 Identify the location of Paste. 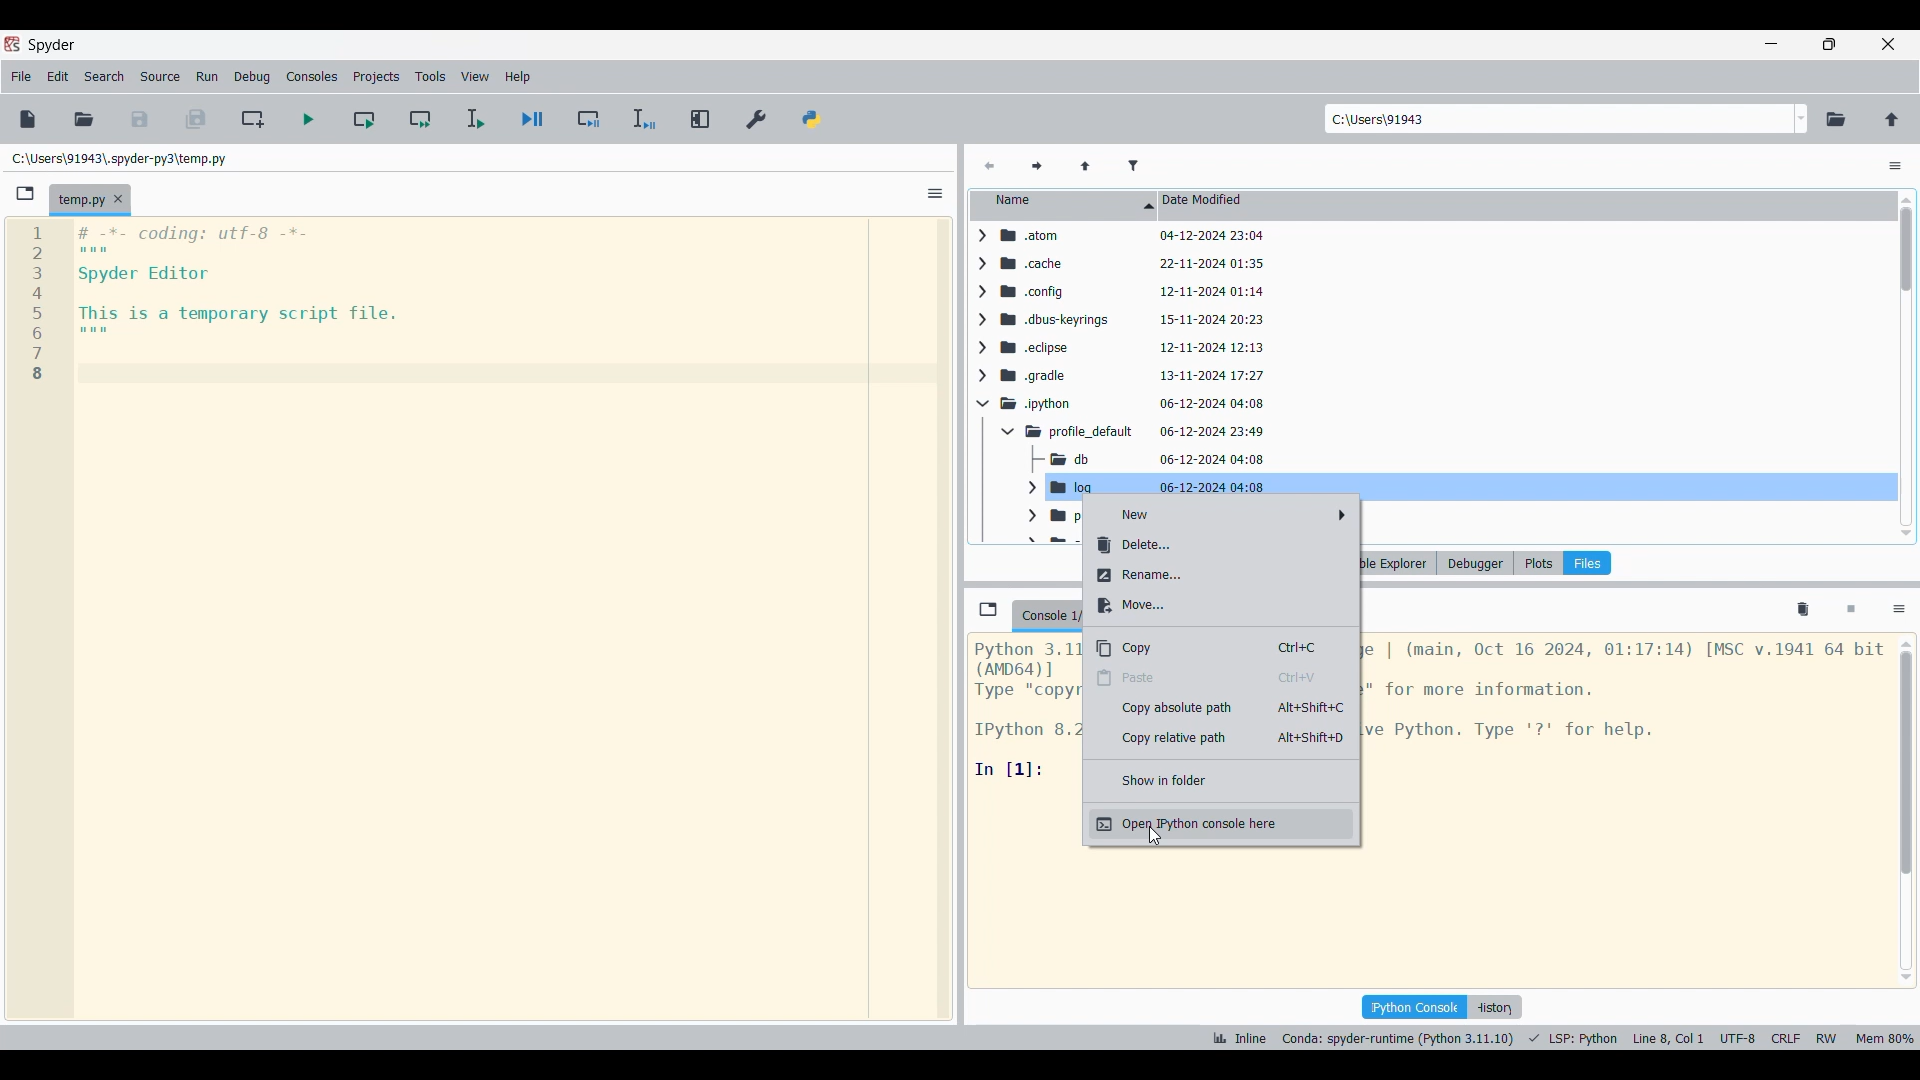
(1221, 678).